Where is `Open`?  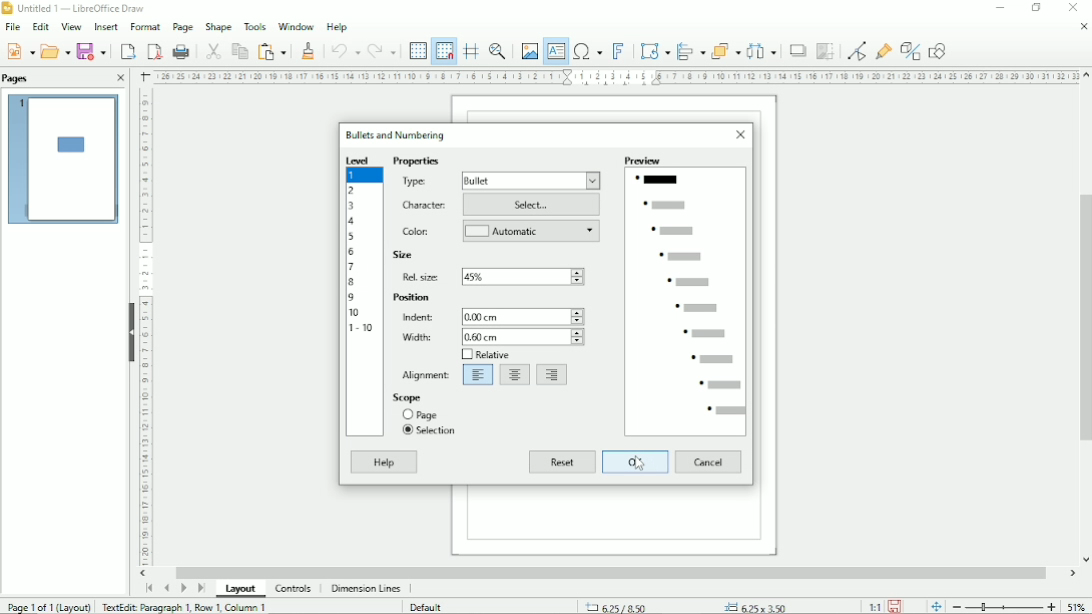 Open is located at coordinates (54, 51).